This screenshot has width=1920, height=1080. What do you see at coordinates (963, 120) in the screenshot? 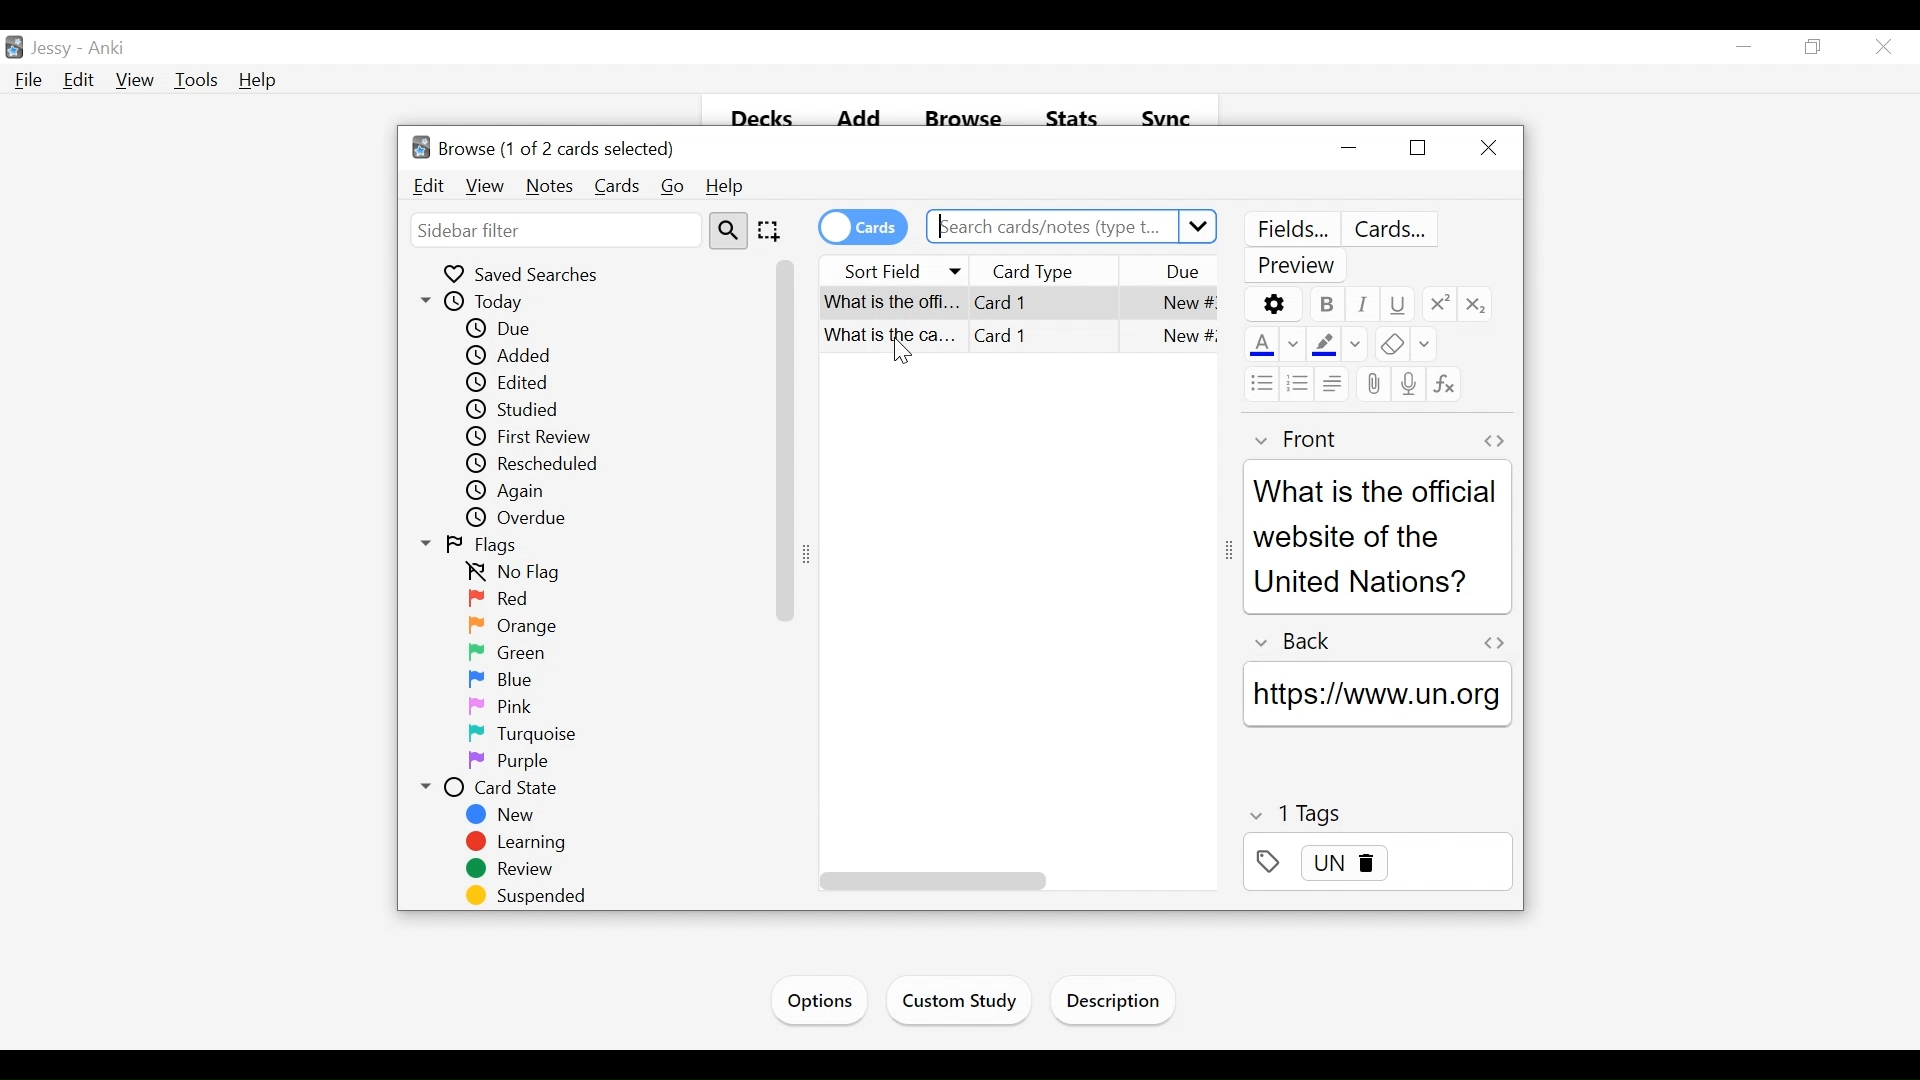
I see `Browse` at bounding box center [963, 120].